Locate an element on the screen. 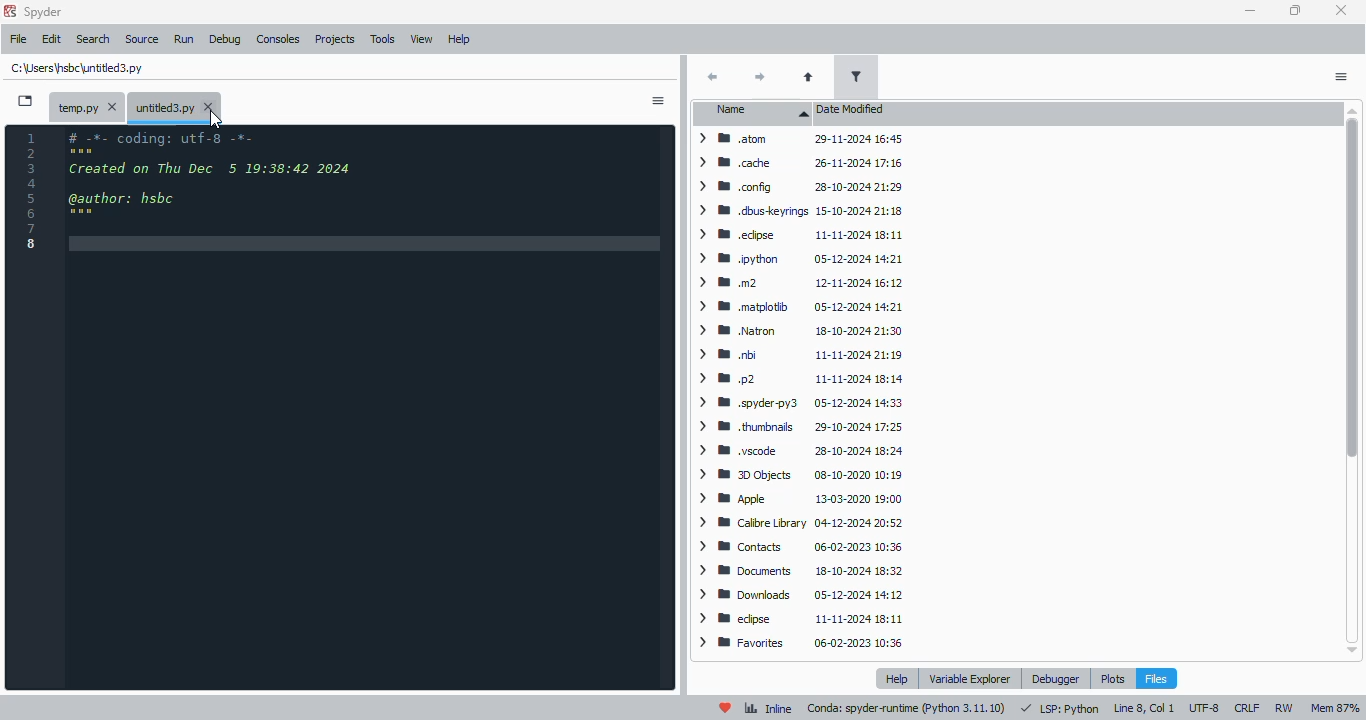 The image size is (1366, 720). consoles is located at coordinates (279, 39).